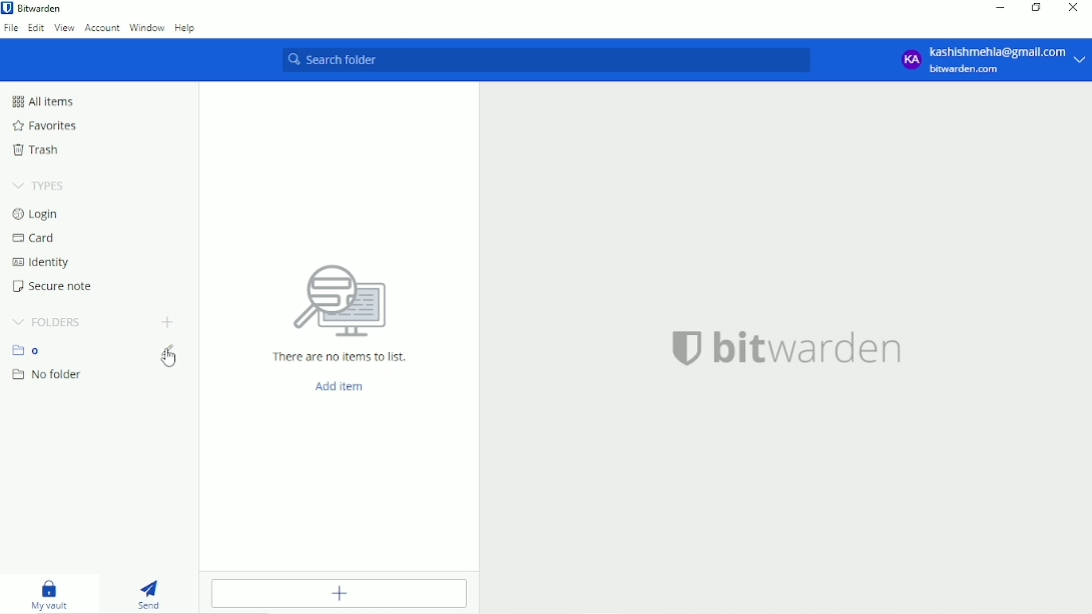 This screenshot has width=1092, height=614. I want to click on Add item, so click(338, 594).